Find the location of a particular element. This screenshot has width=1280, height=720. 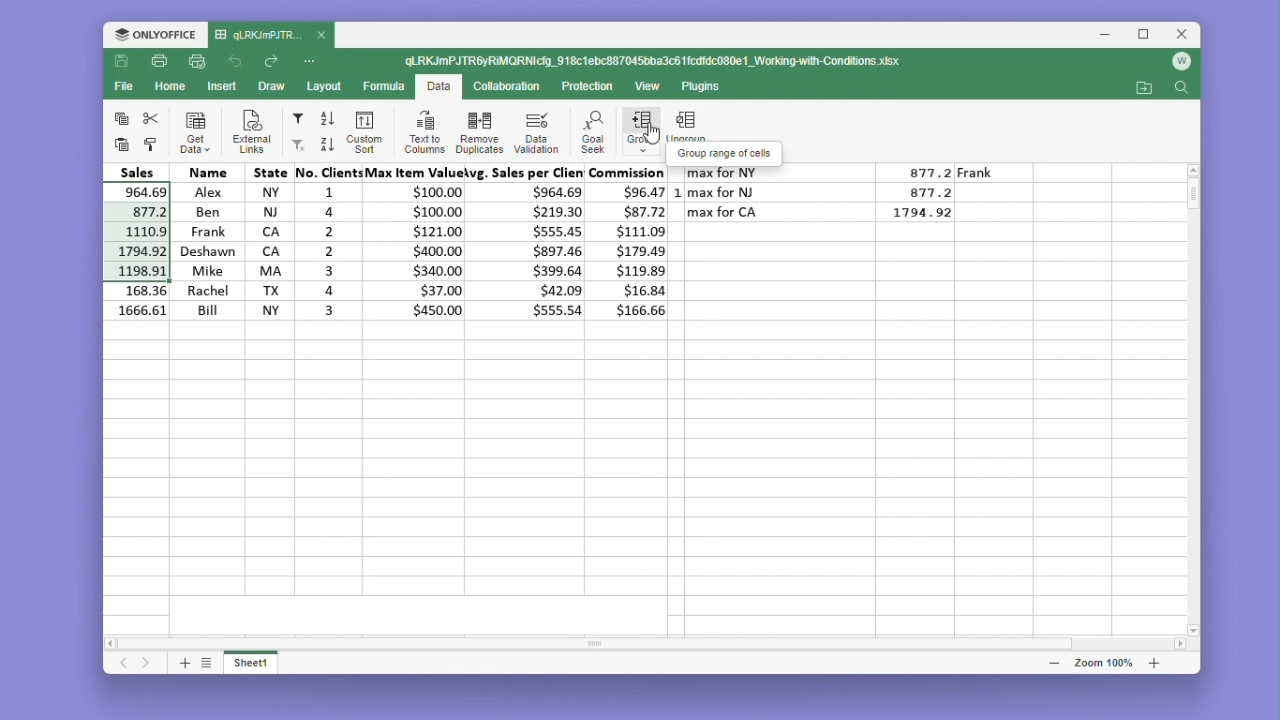

Print file is located at coordinates (158, 63).